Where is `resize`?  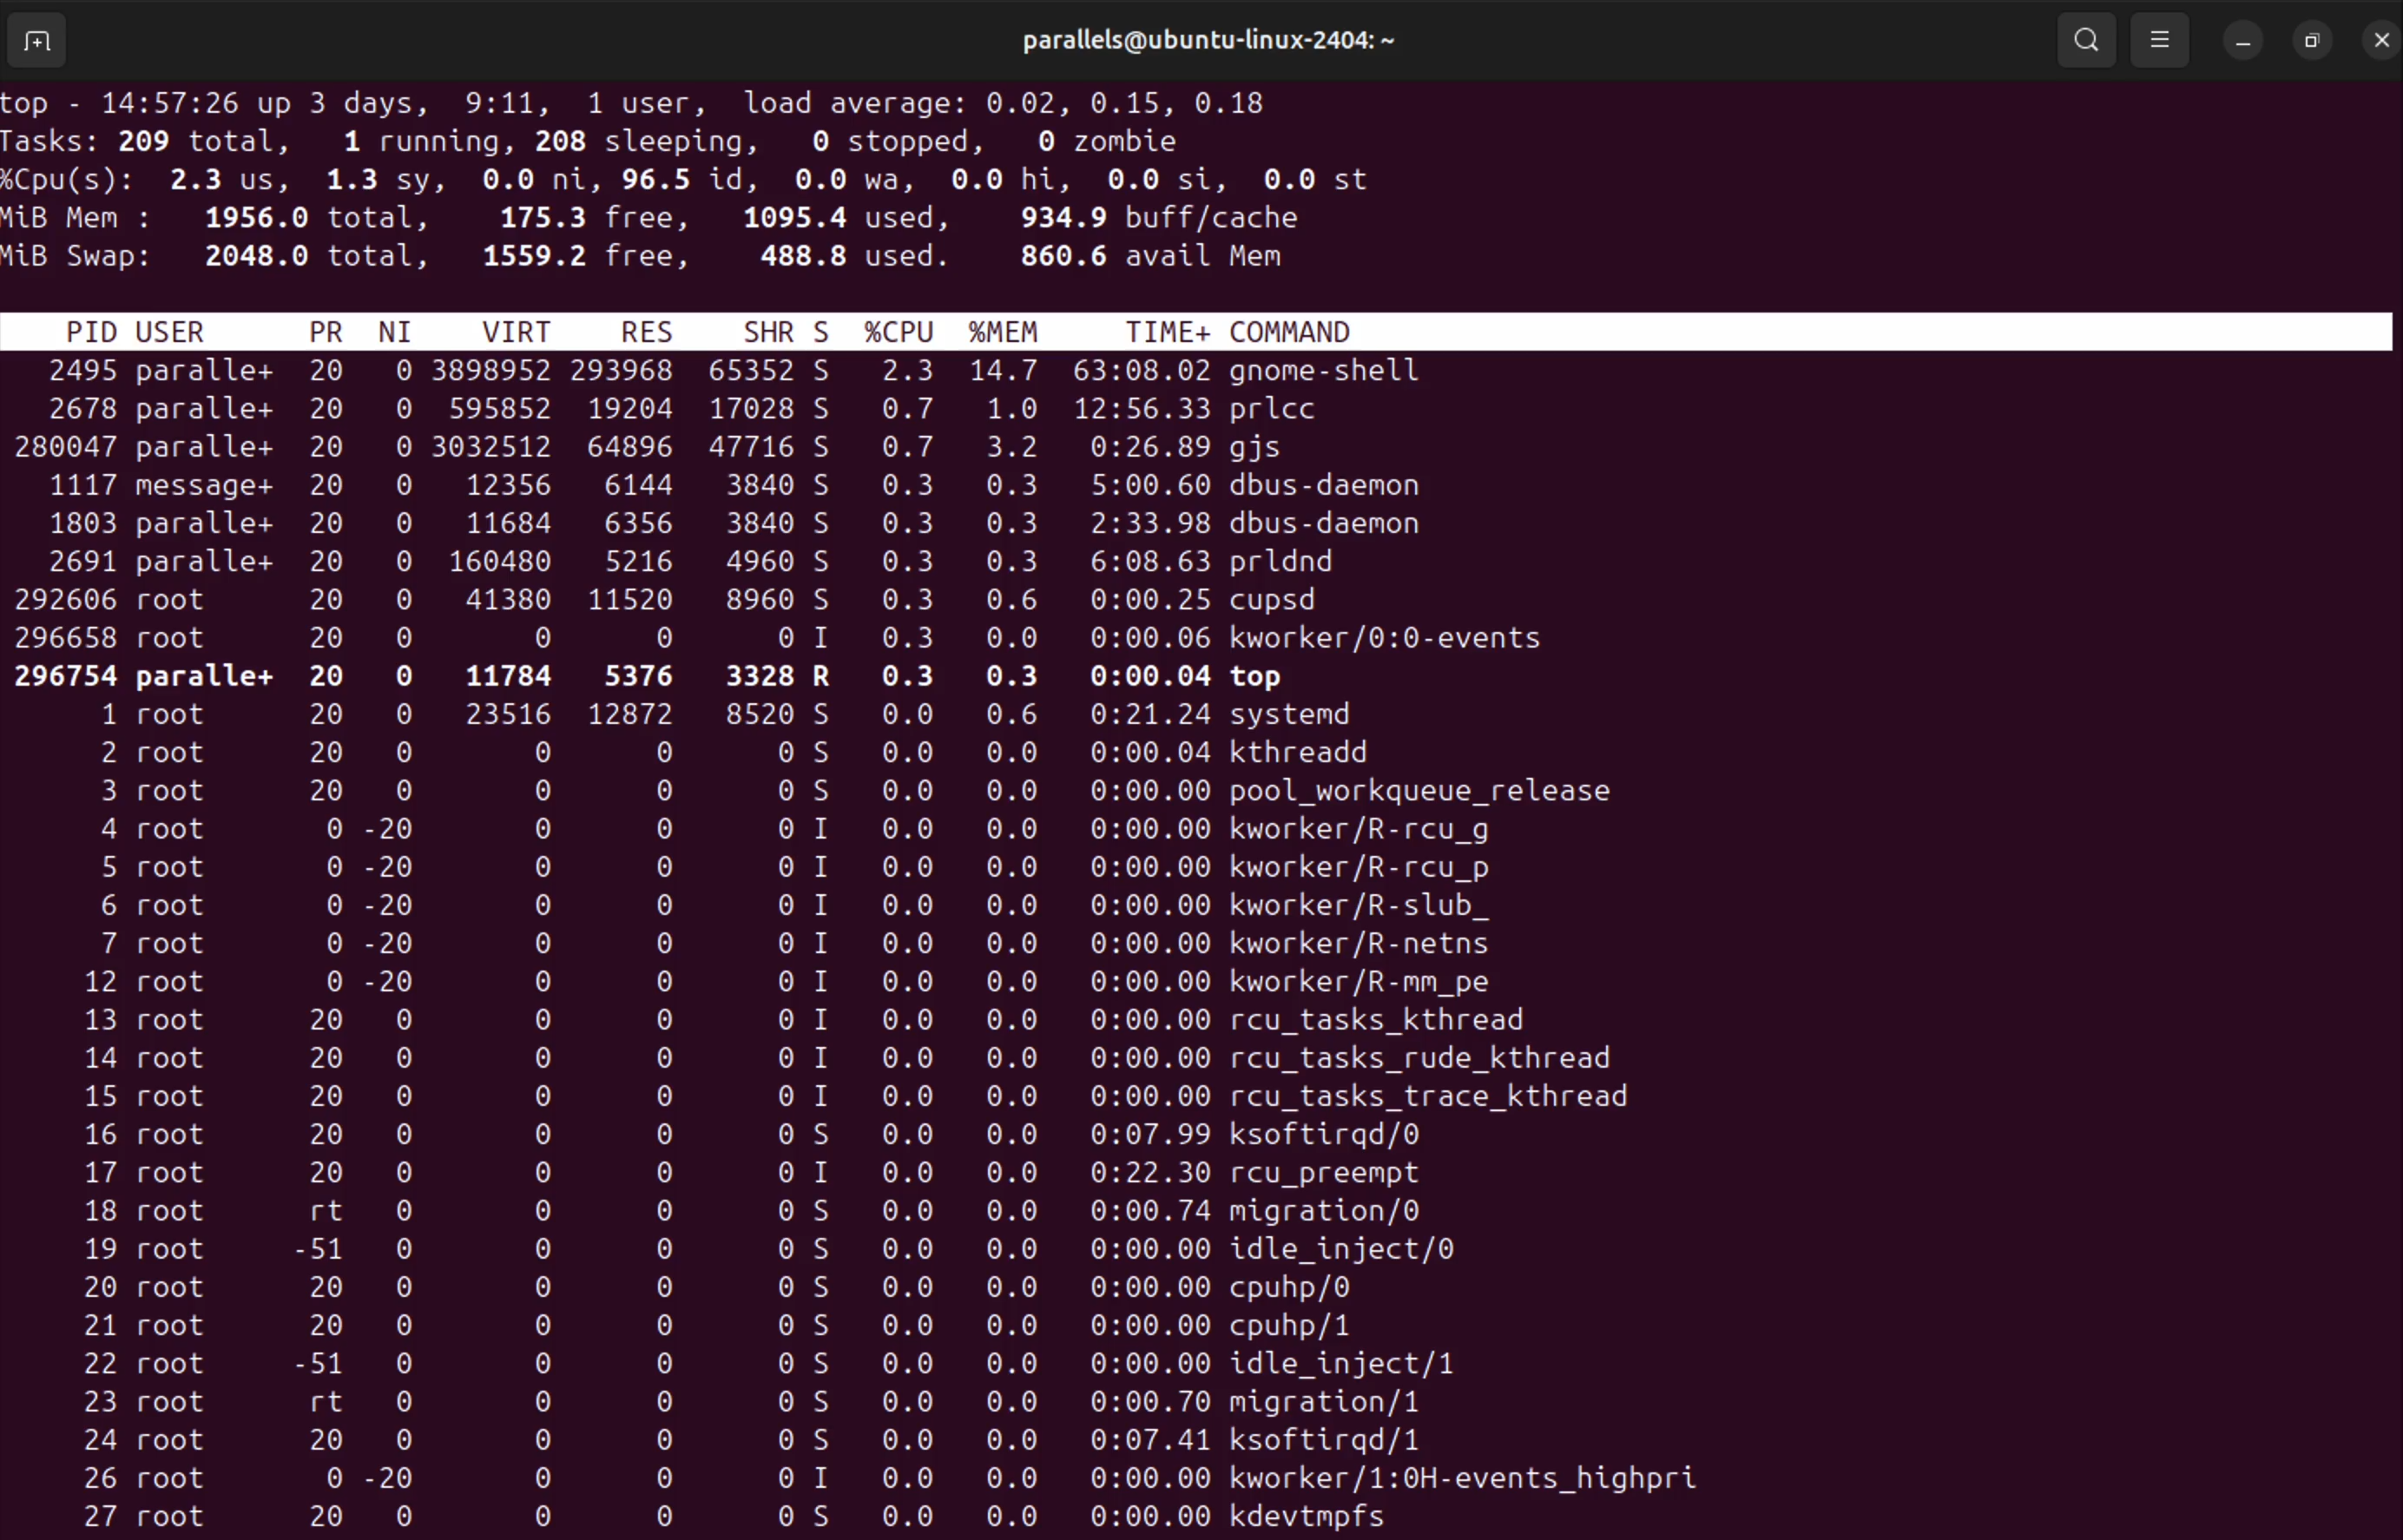
resize is located at coordinates (2312, 37).